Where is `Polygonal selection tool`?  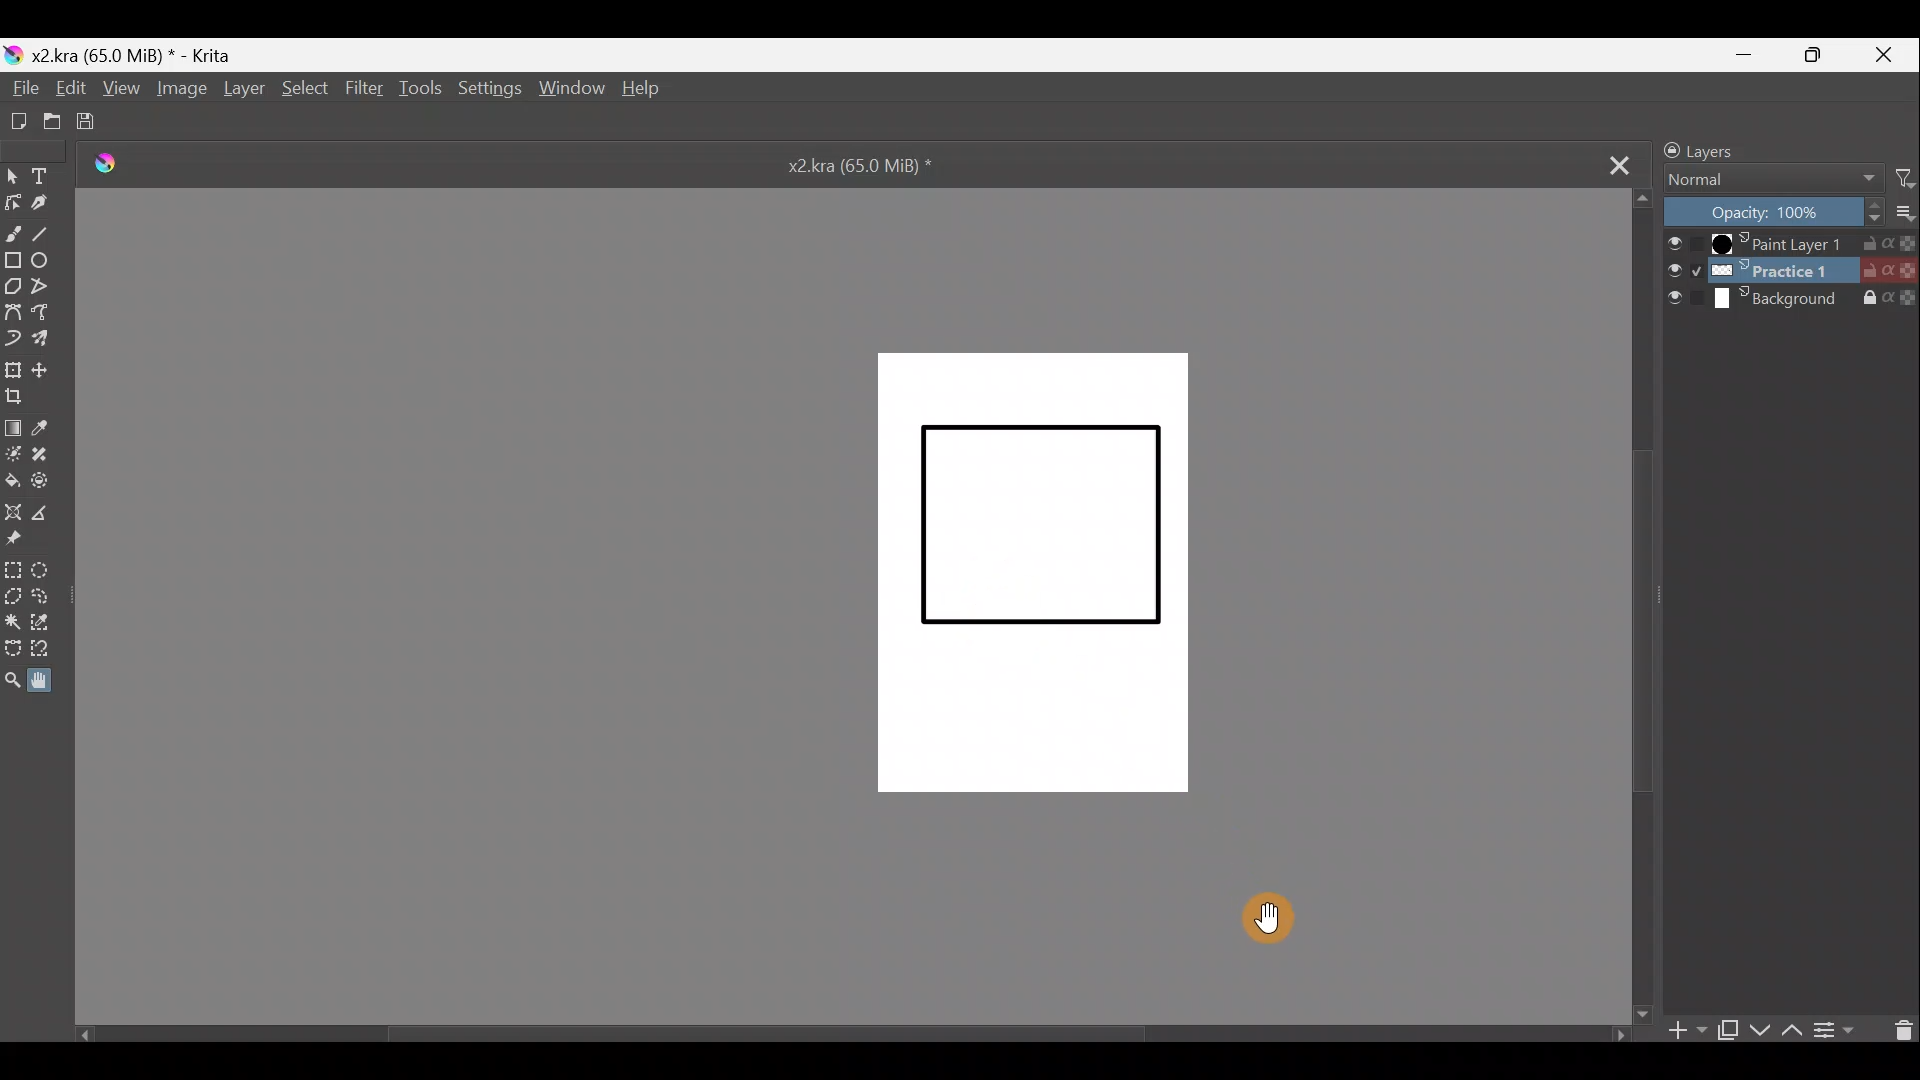
Polygonal selection tool is located at coordinates (14, 599).